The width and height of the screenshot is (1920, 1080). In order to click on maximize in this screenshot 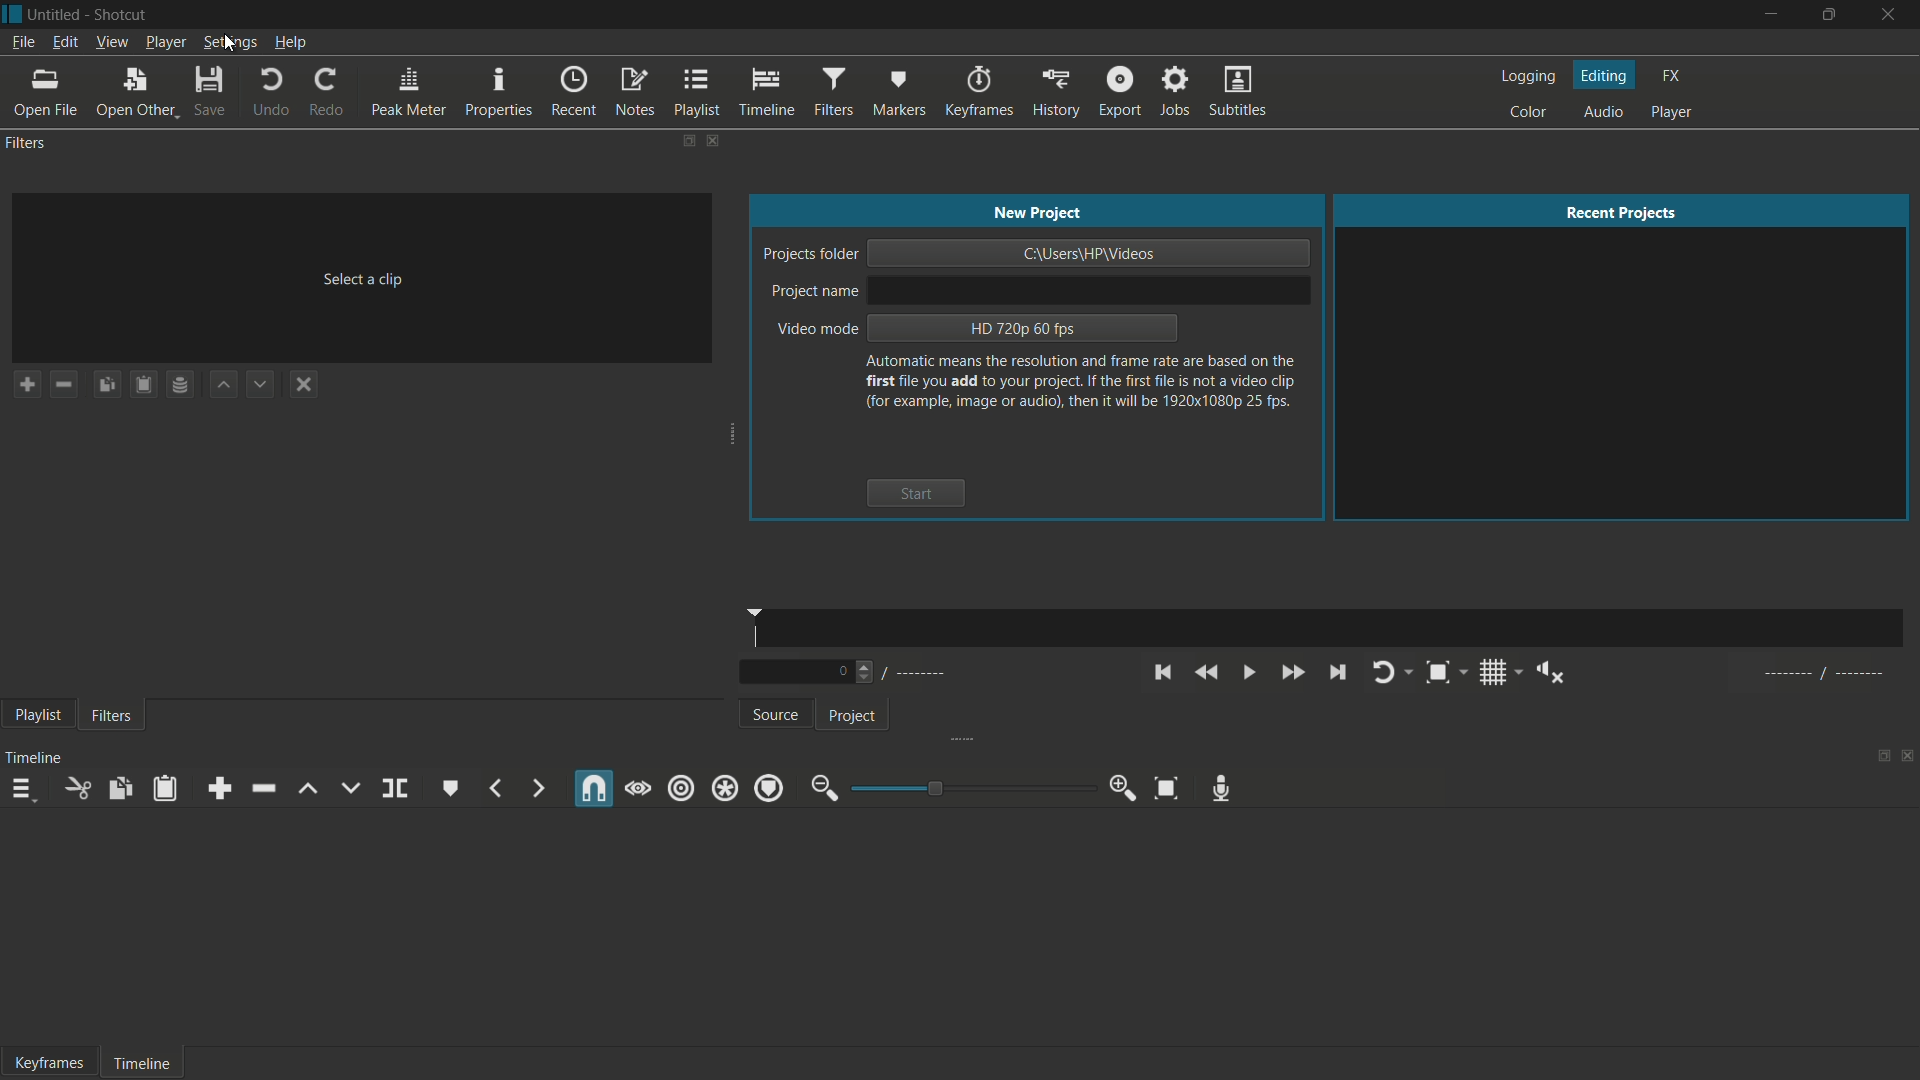, I will do `click(1827, 15)`.